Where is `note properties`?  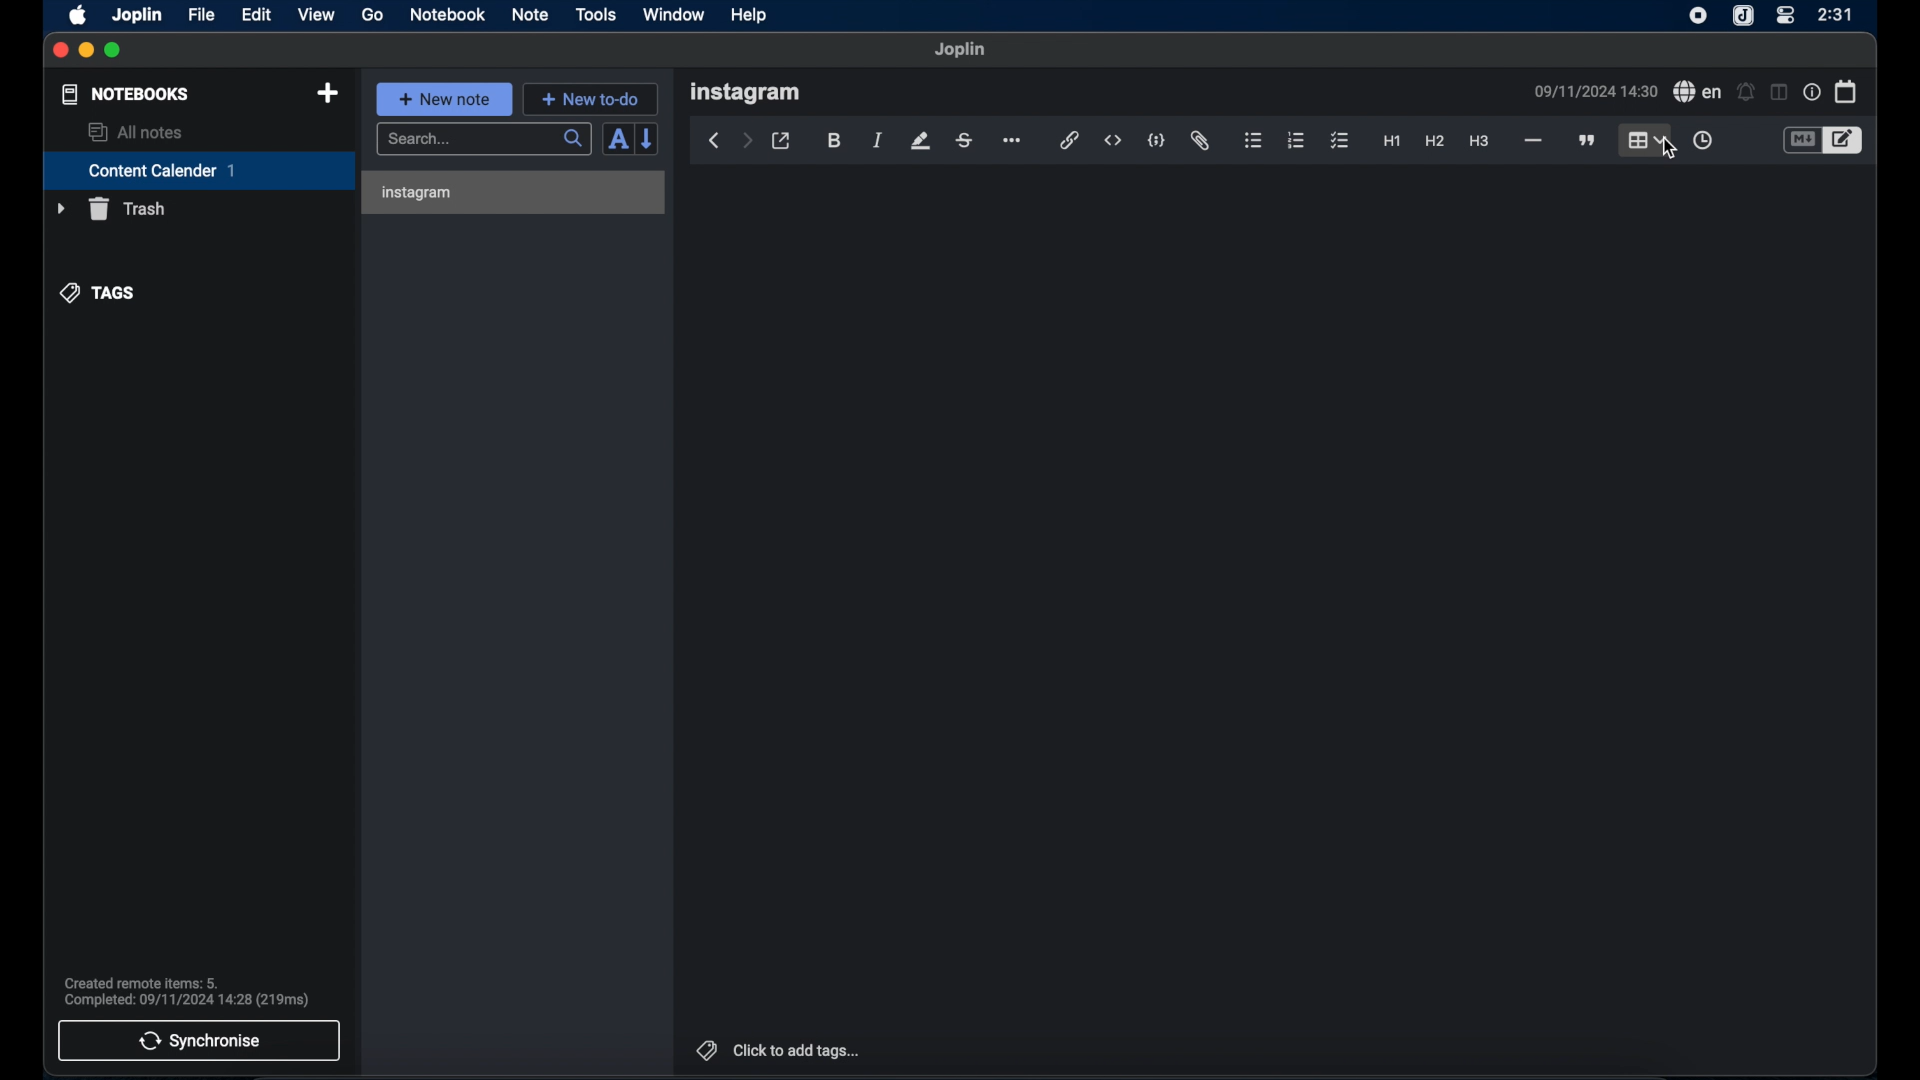 note properties is located at coordinates (1812, 91).